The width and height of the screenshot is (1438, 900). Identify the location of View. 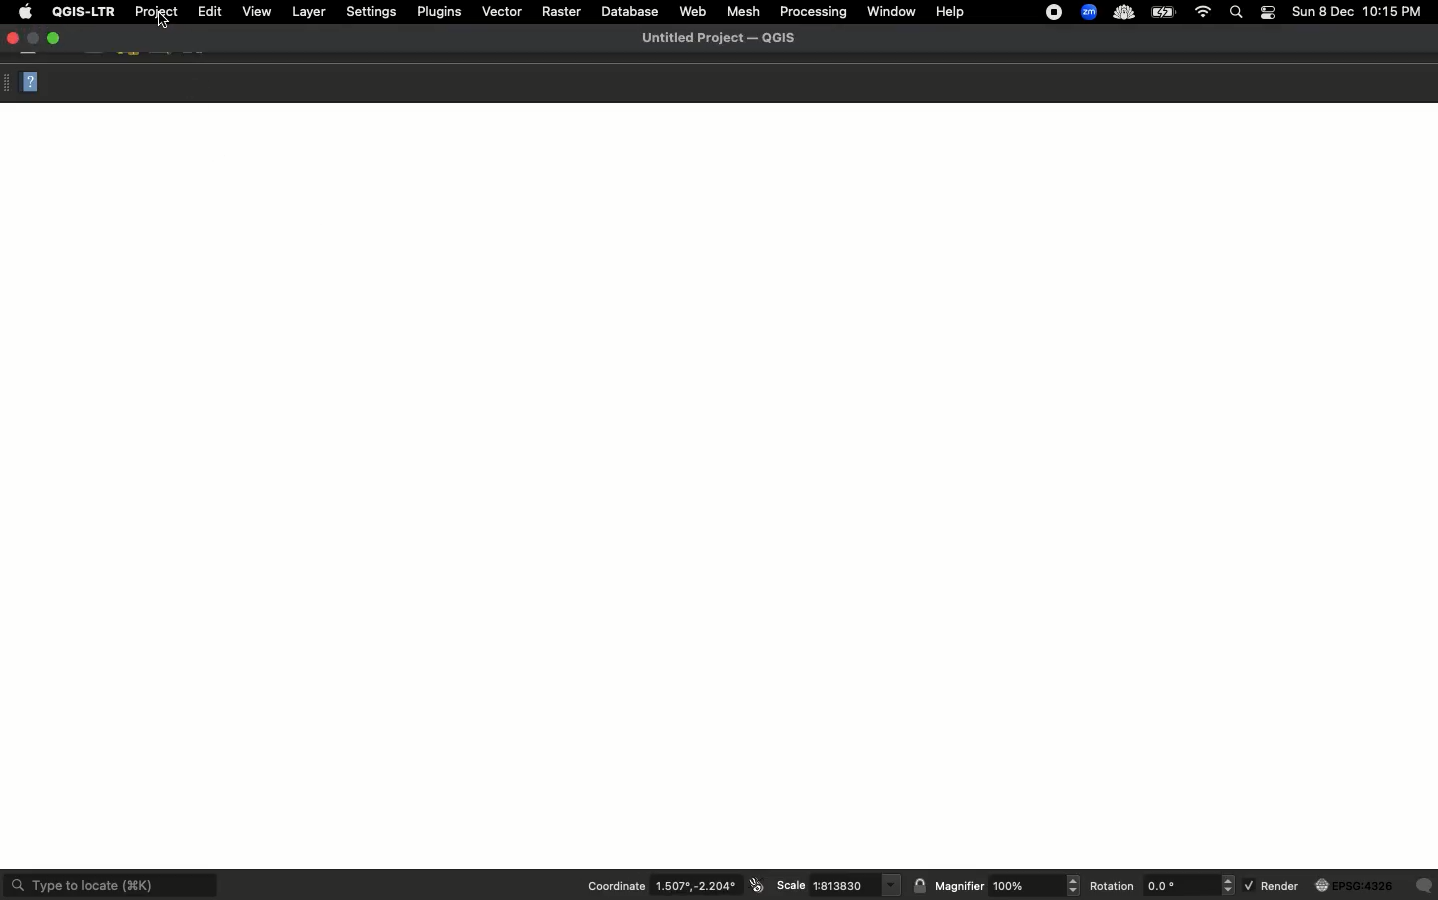
(256, 11).